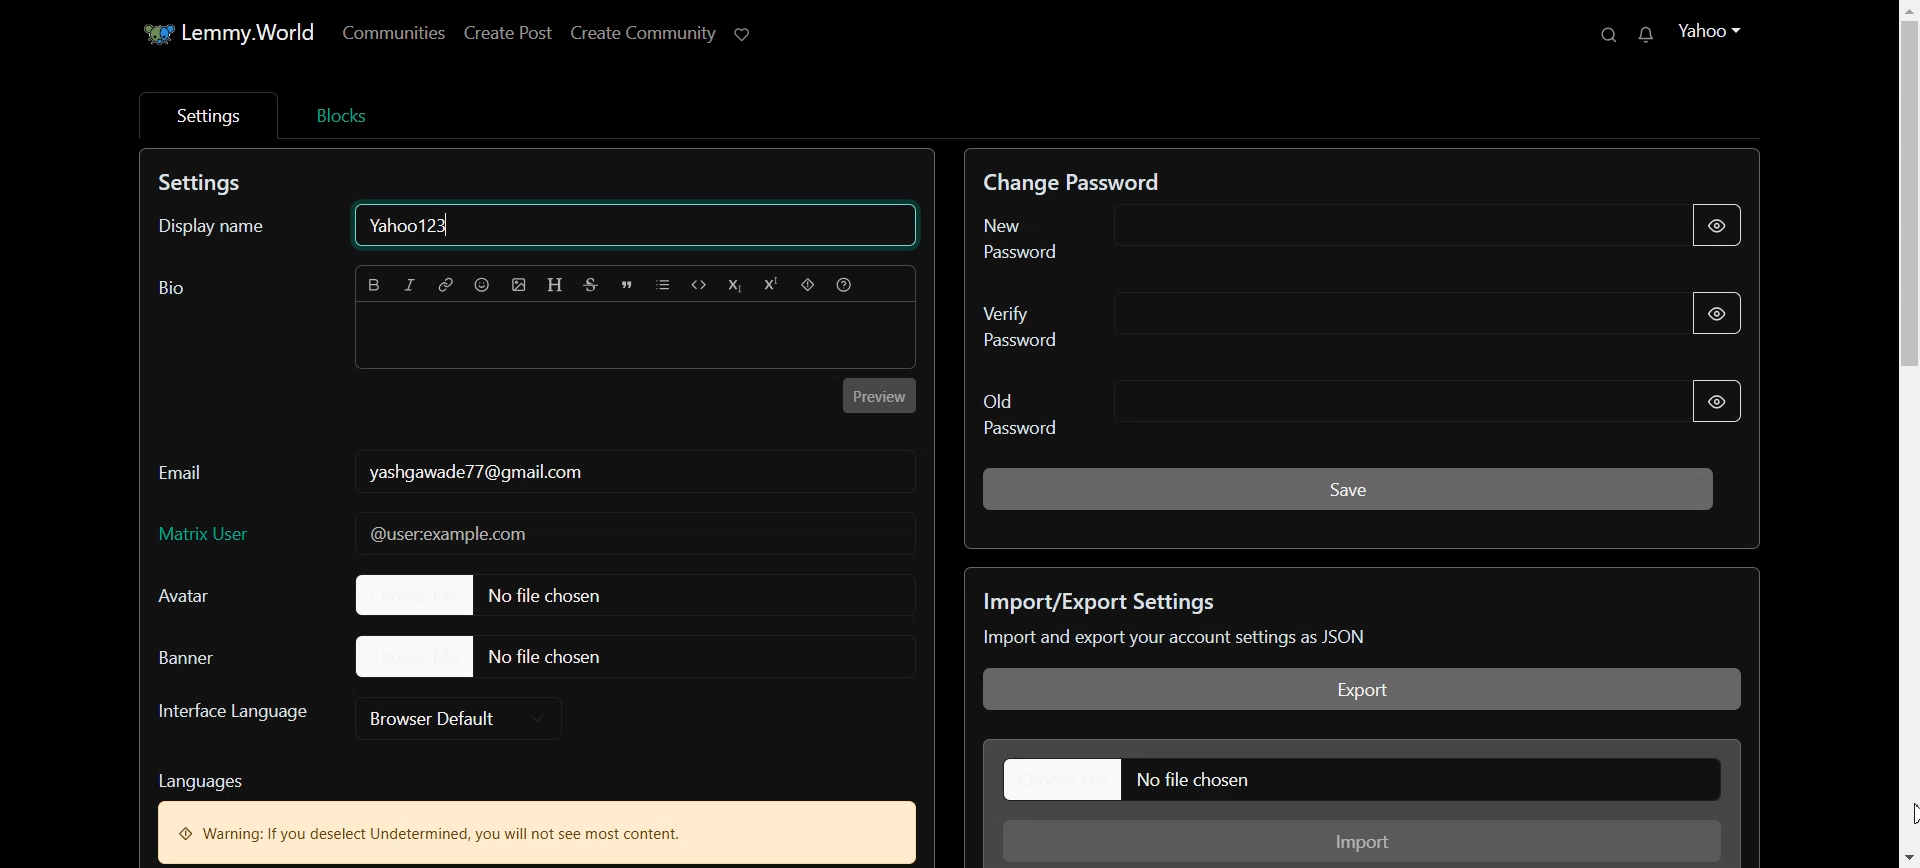 The width and height of the screenshot is (1920, 868). What do you see at coordinates (628, 286) in the screenshot?
I see `Quote` at bounding box center [628, 286].